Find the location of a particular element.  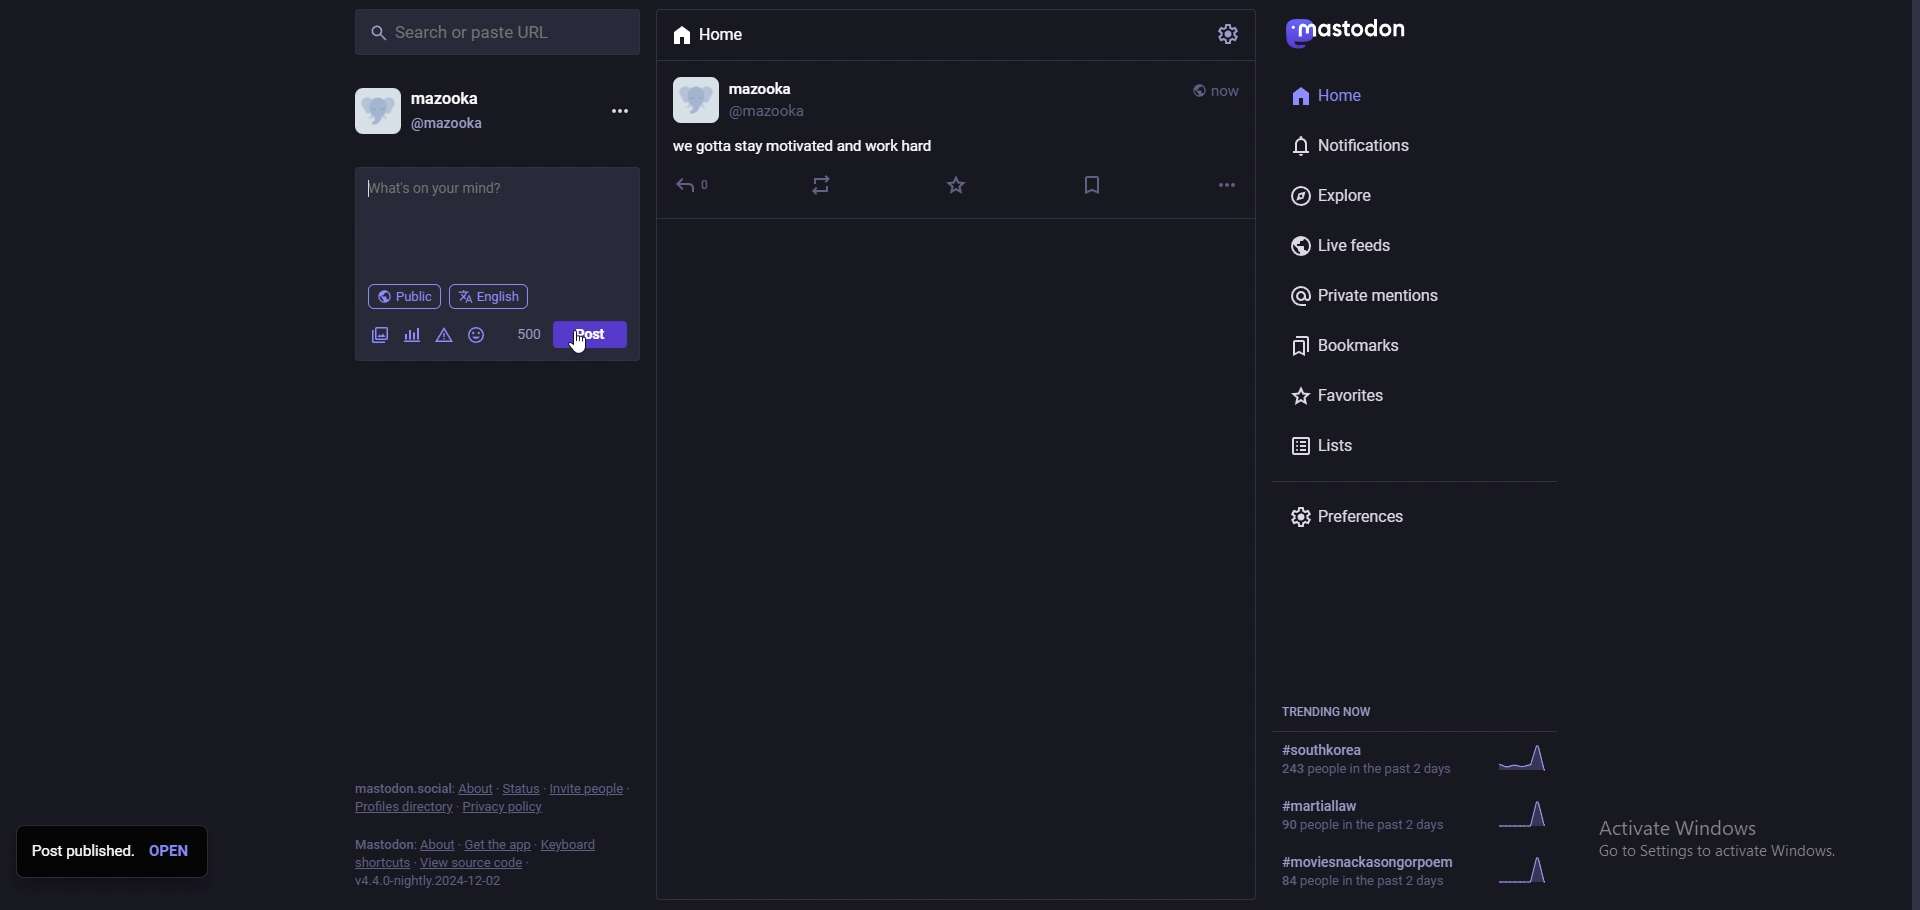

profiles directory is located at coordinates (405, 807).